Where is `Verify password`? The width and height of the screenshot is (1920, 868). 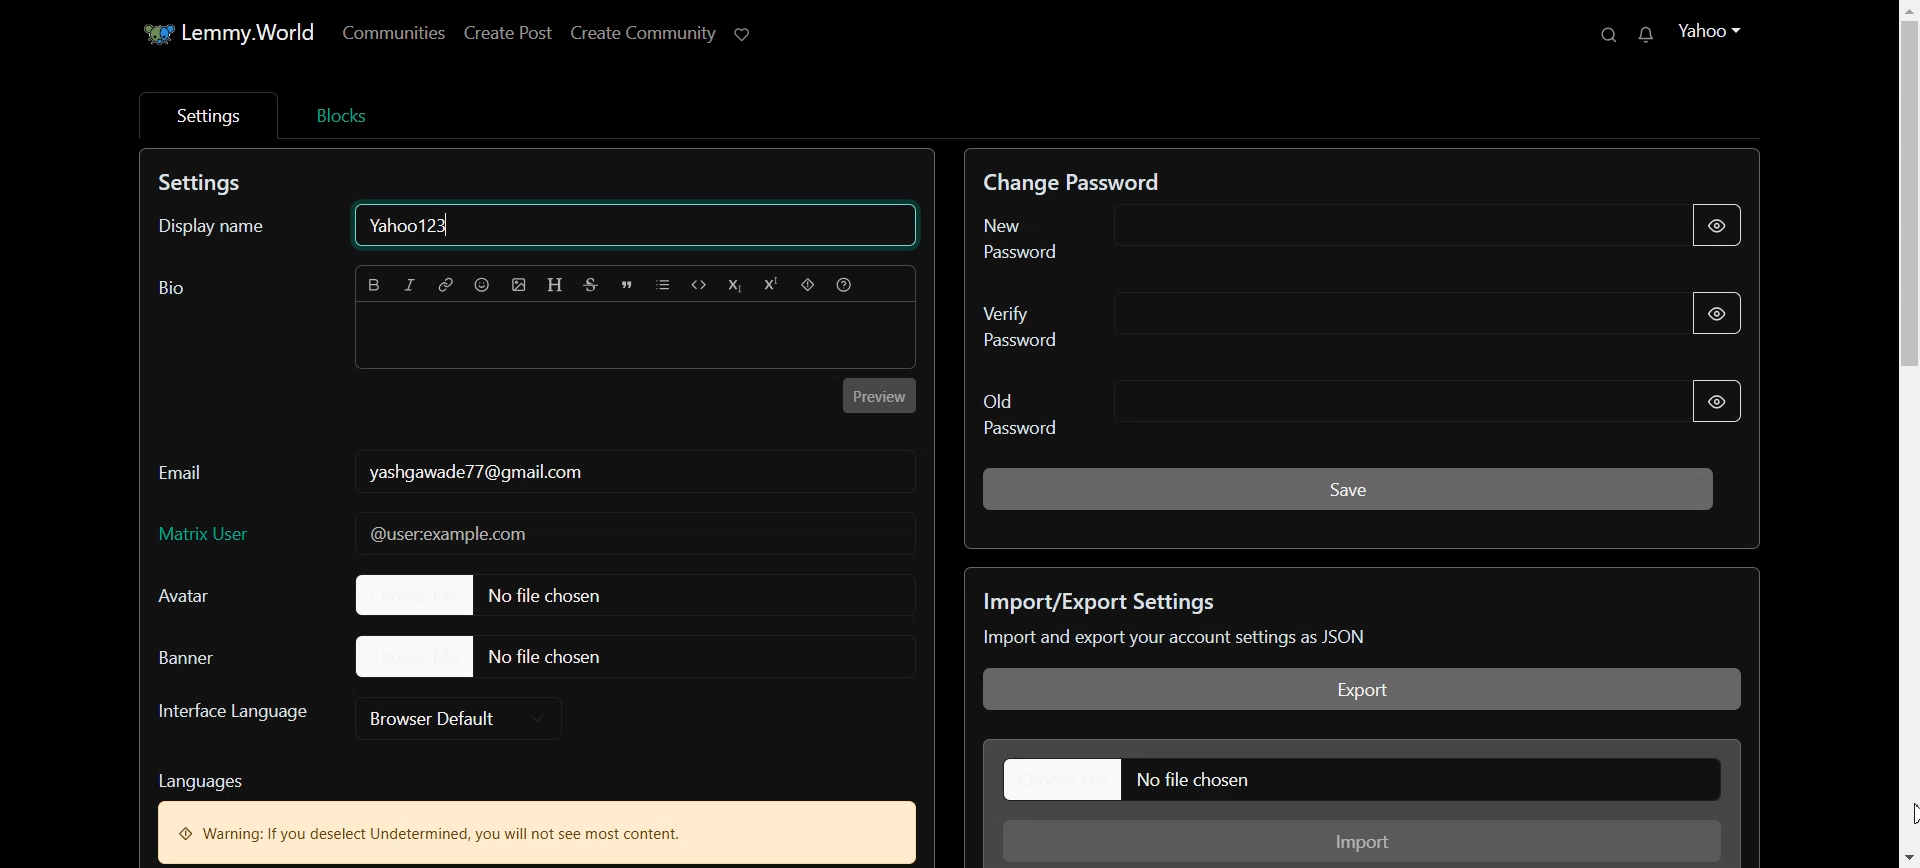
Verify password is located at coordinates (1285, 321).